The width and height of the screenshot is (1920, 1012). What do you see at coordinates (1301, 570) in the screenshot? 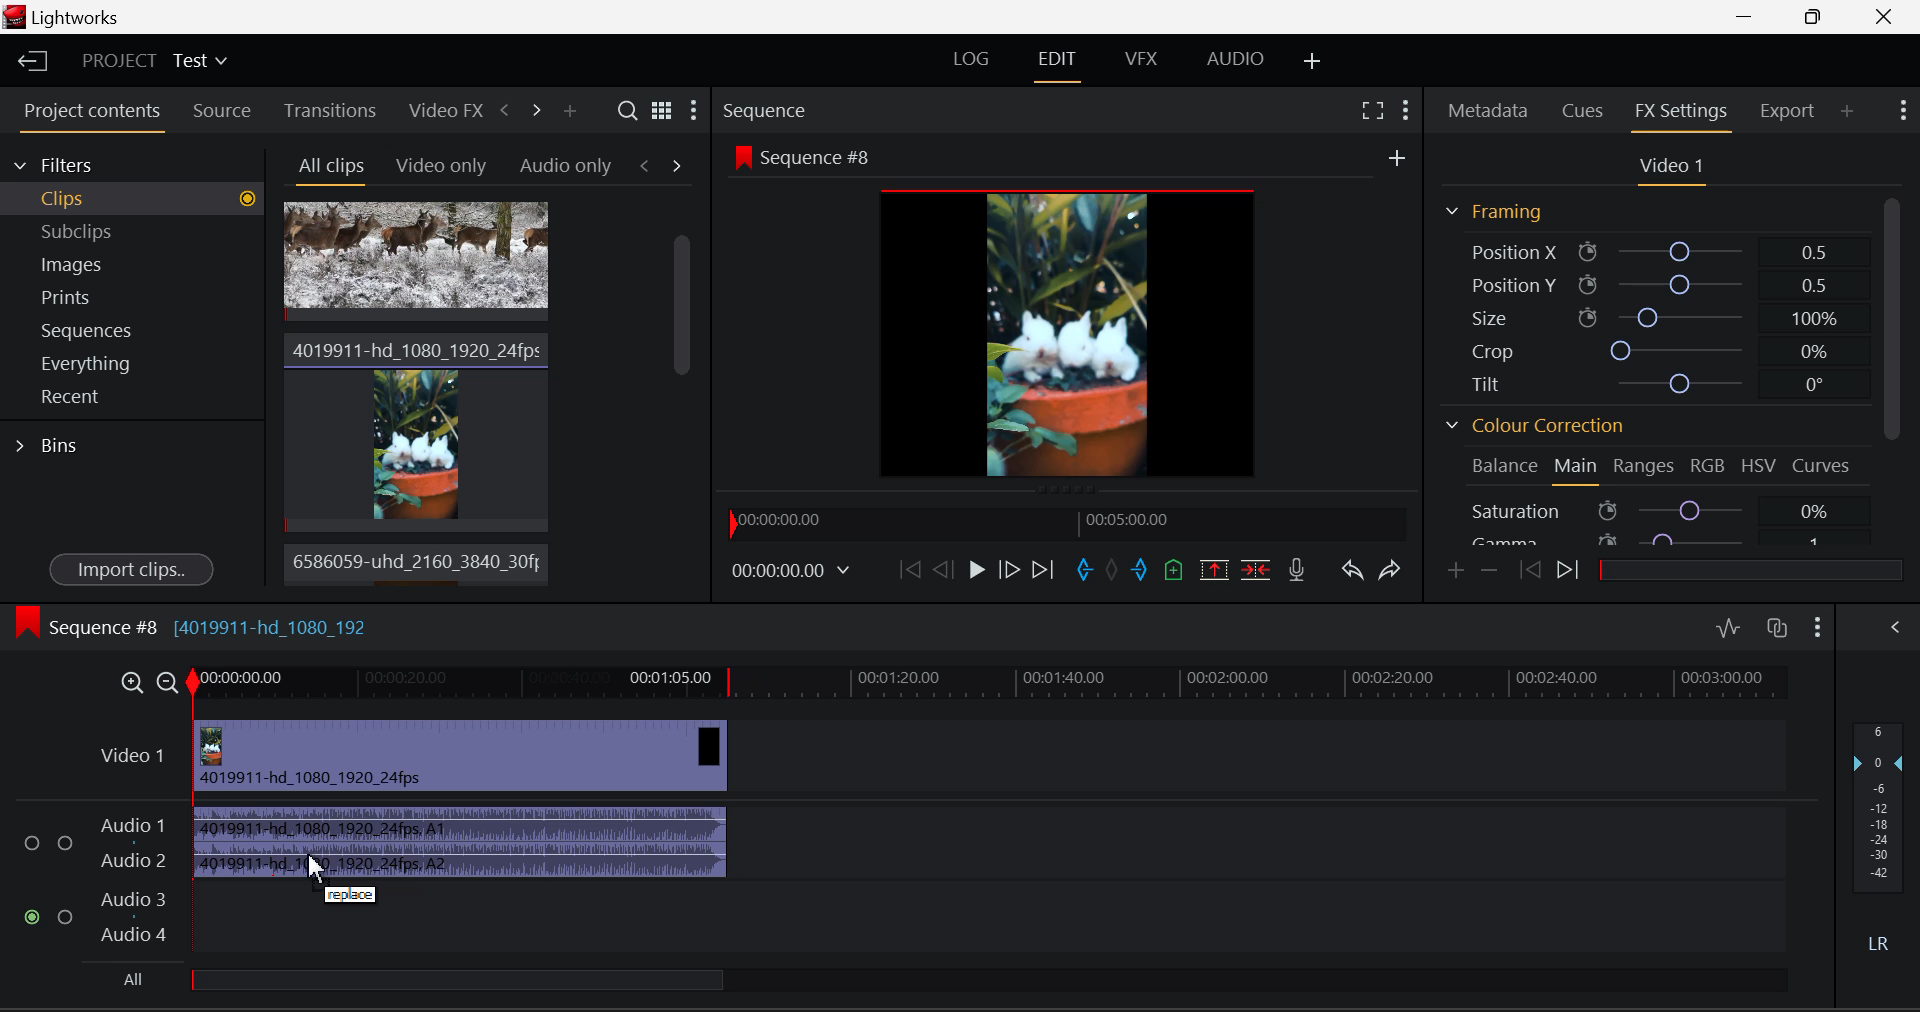
I see `Record Voiceover` at bounding box center [1301, 570].